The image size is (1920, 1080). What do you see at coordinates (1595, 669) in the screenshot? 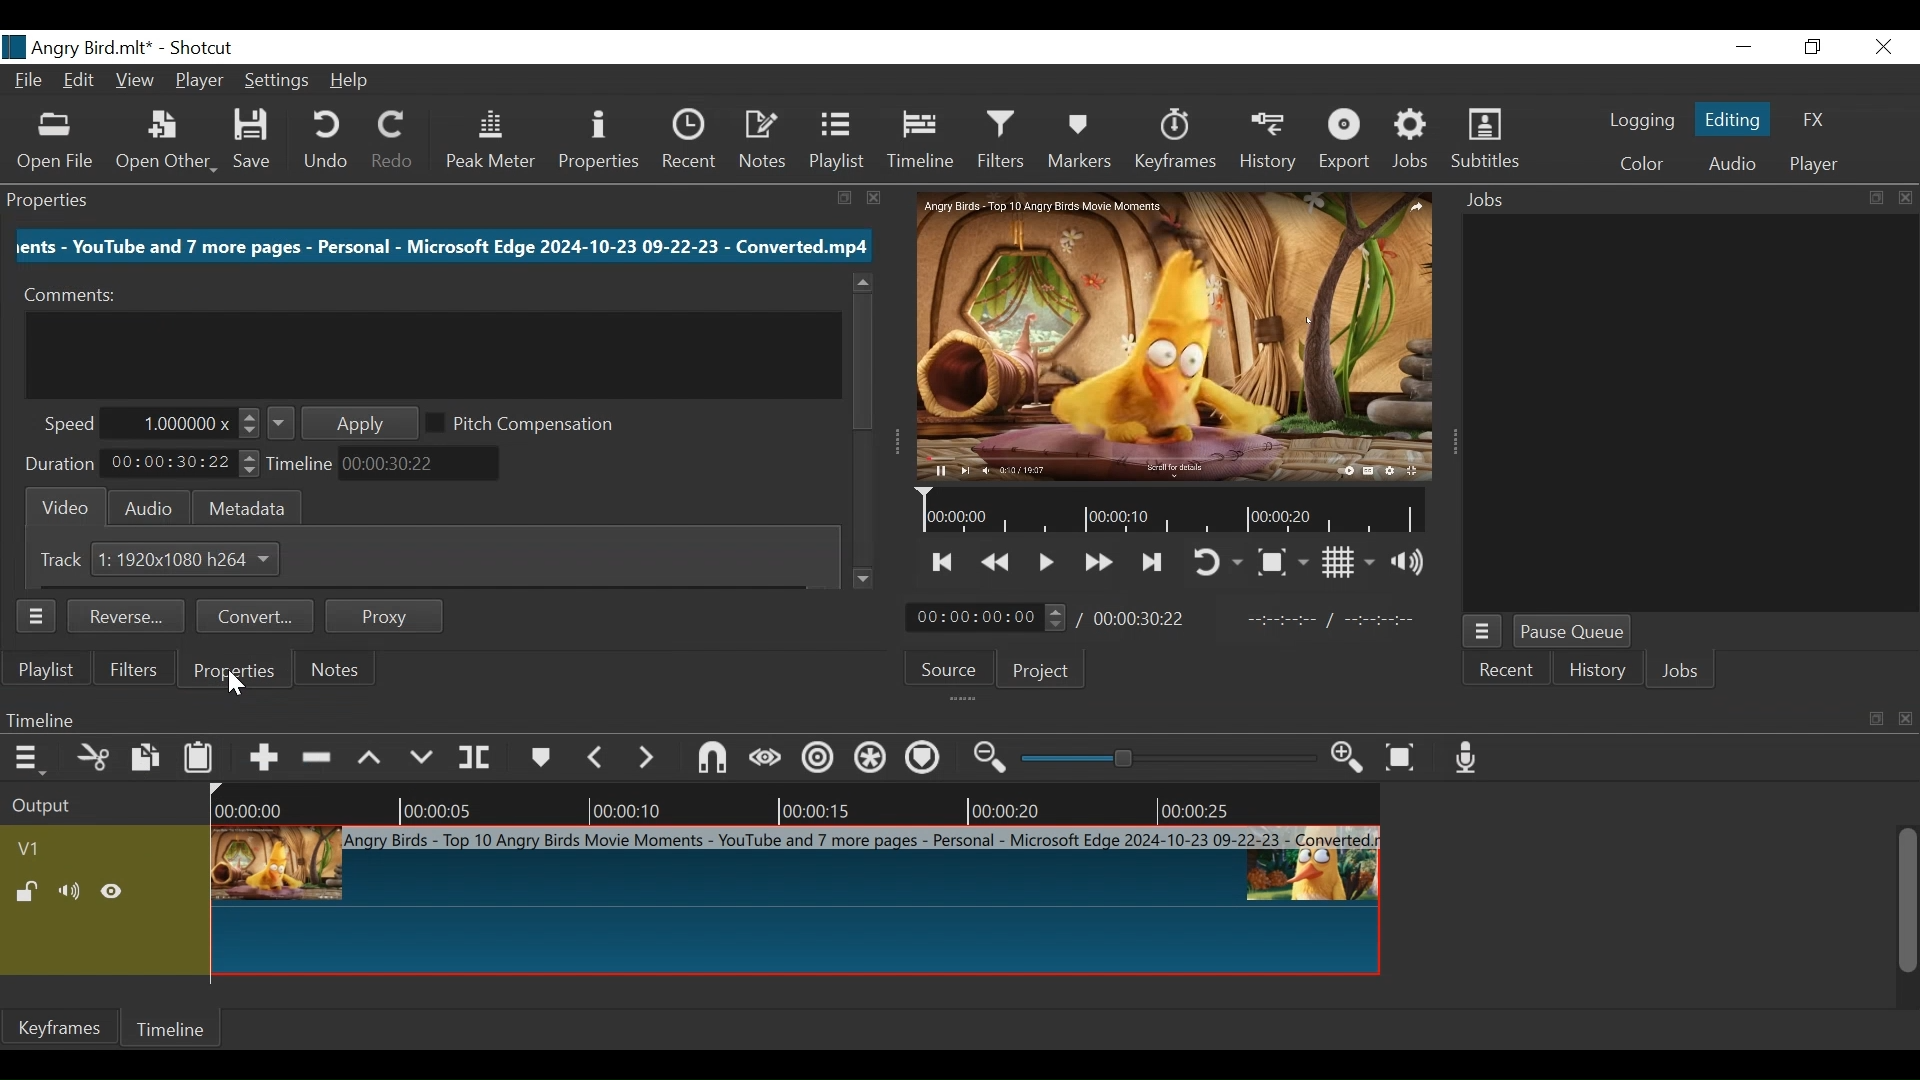
I see `History` at bounding box center [1595, 669].